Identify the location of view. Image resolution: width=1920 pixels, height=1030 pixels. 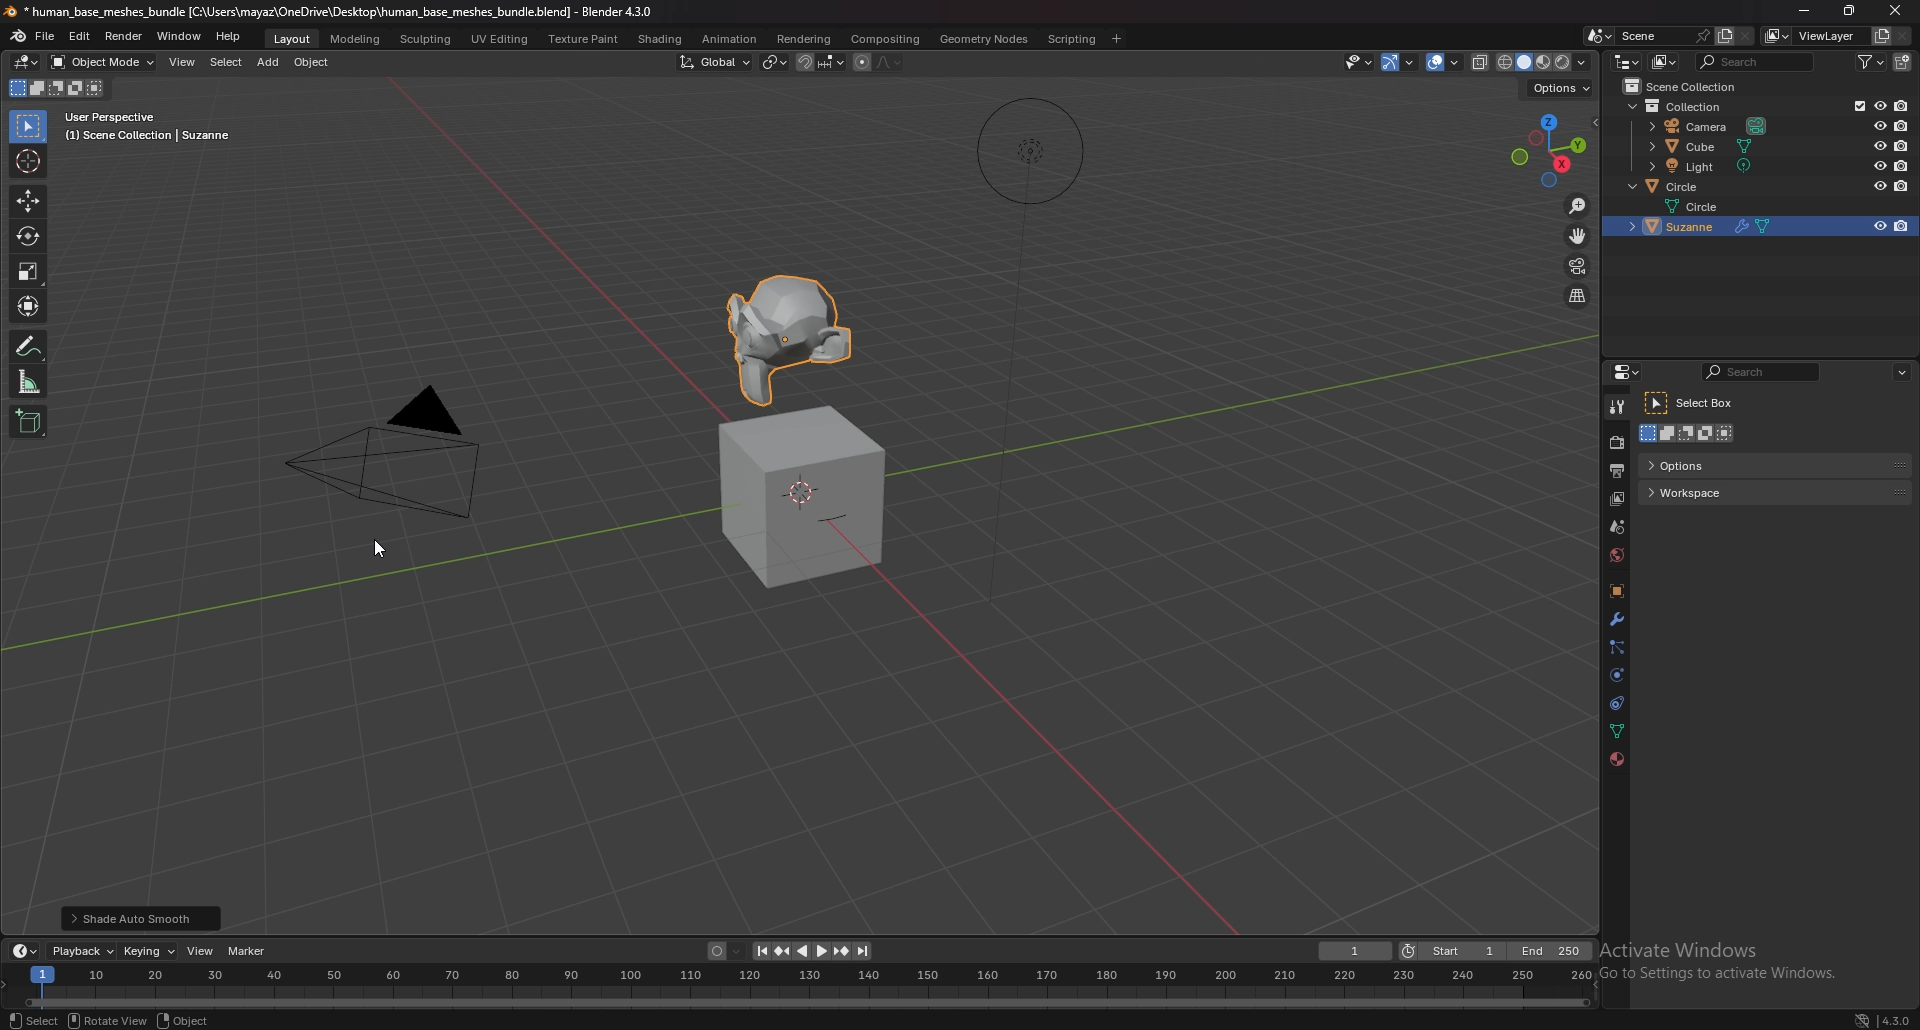
(201, 951).